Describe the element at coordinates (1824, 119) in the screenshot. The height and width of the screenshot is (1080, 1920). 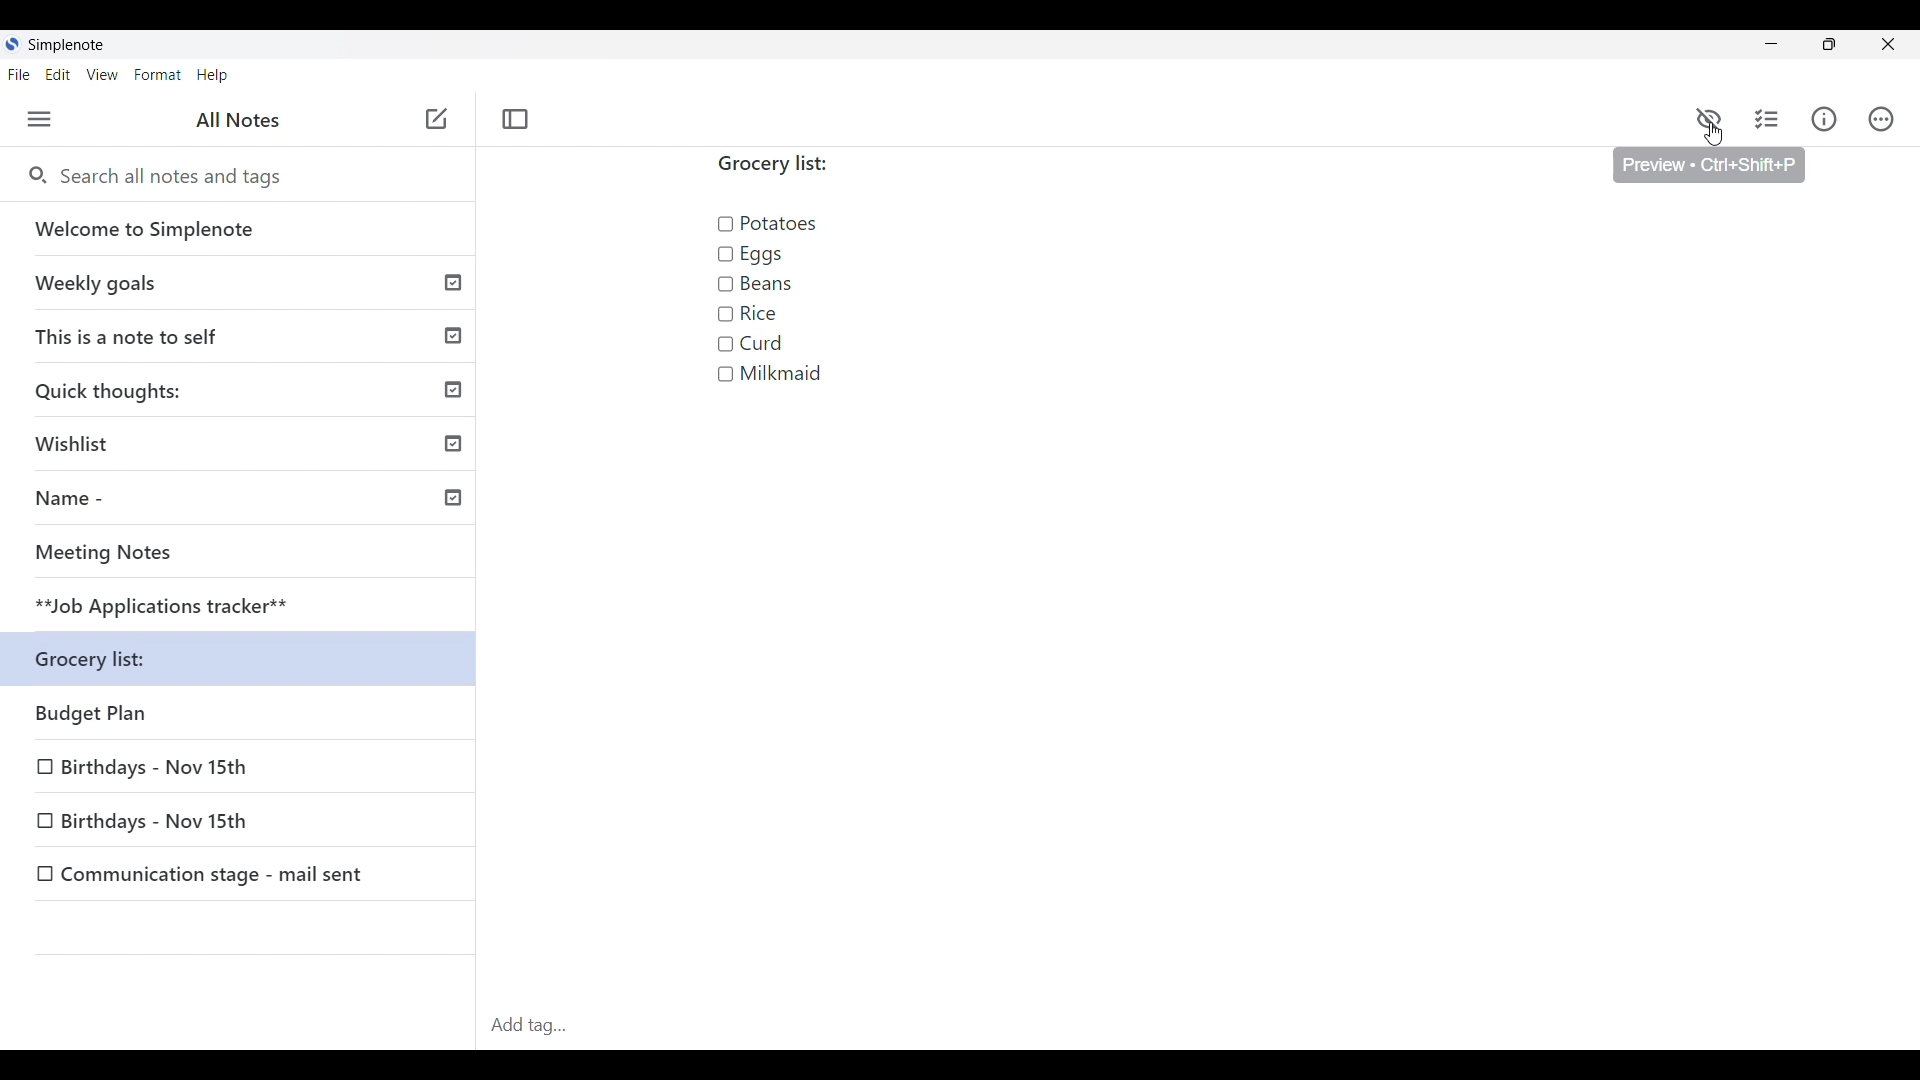
I see `Info` at that location.